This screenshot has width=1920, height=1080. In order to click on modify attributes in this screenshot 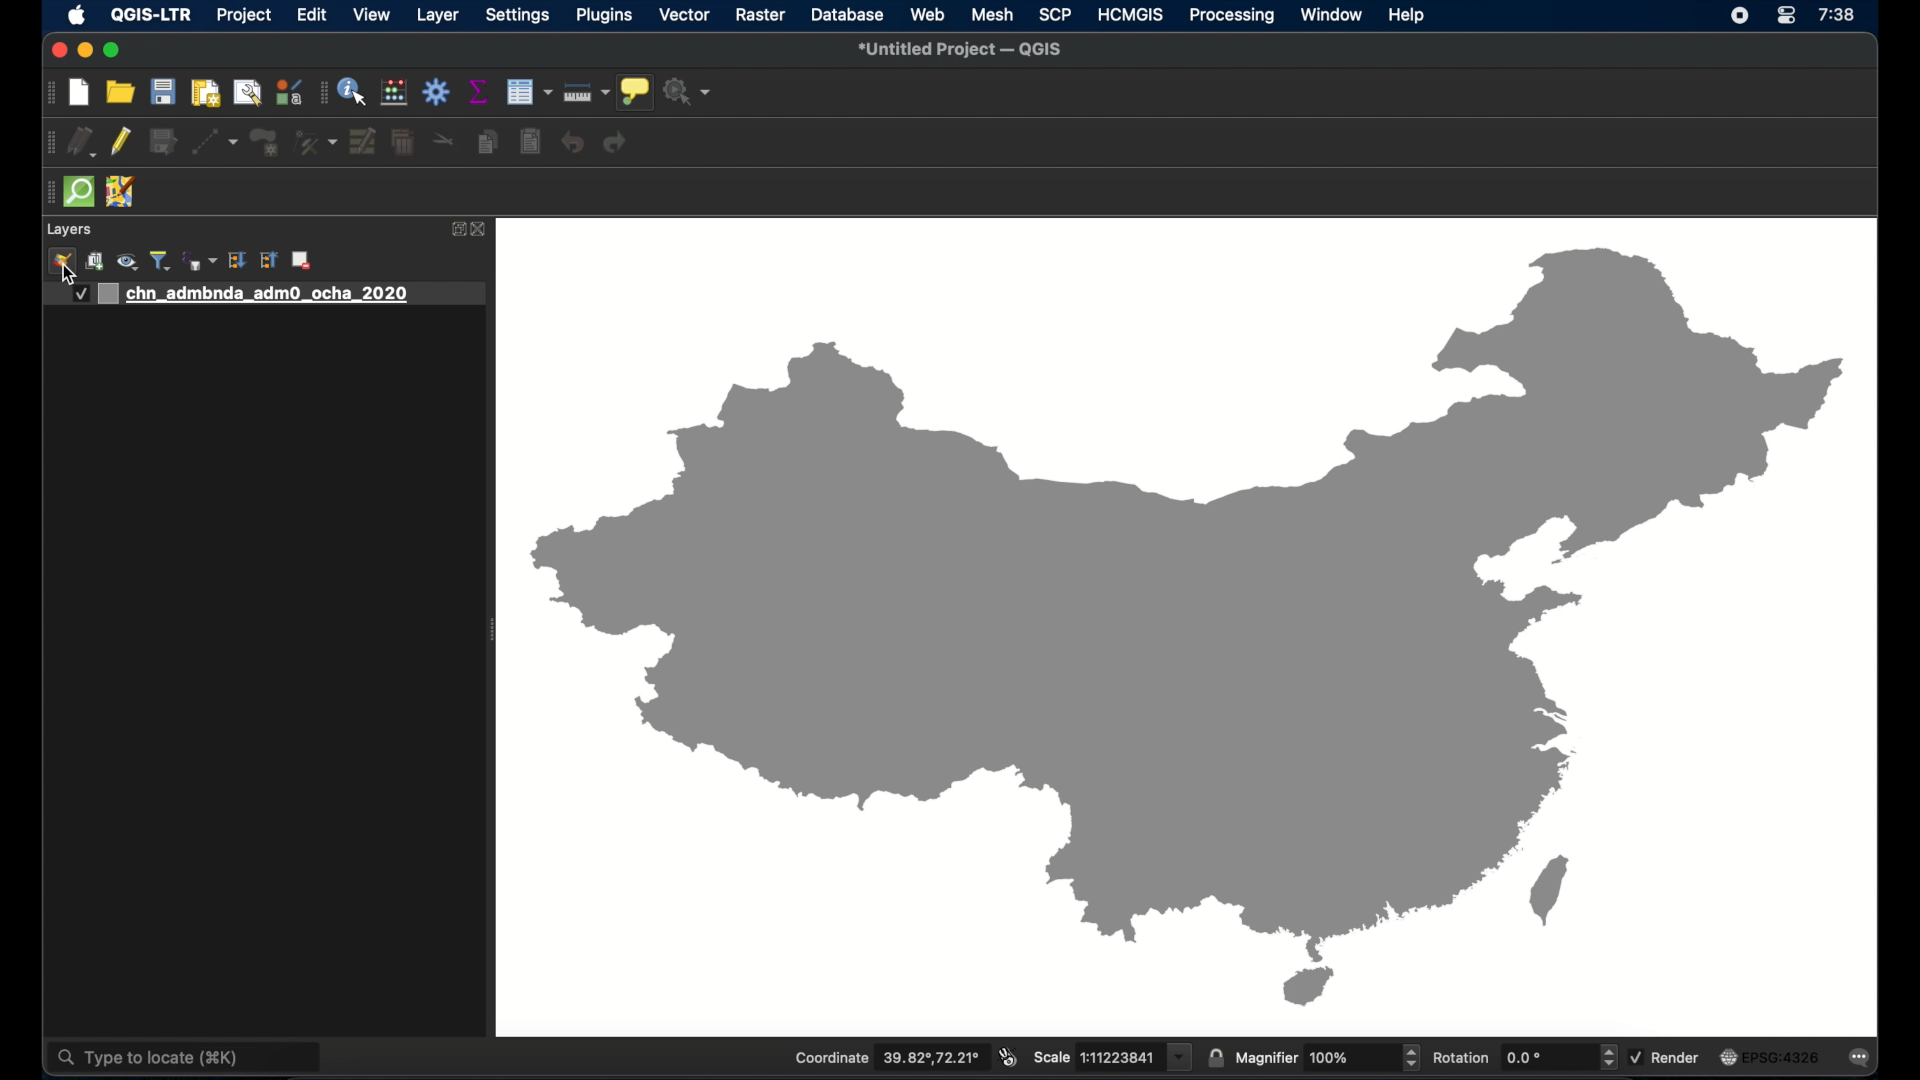, I will do `click(363, 142)`.